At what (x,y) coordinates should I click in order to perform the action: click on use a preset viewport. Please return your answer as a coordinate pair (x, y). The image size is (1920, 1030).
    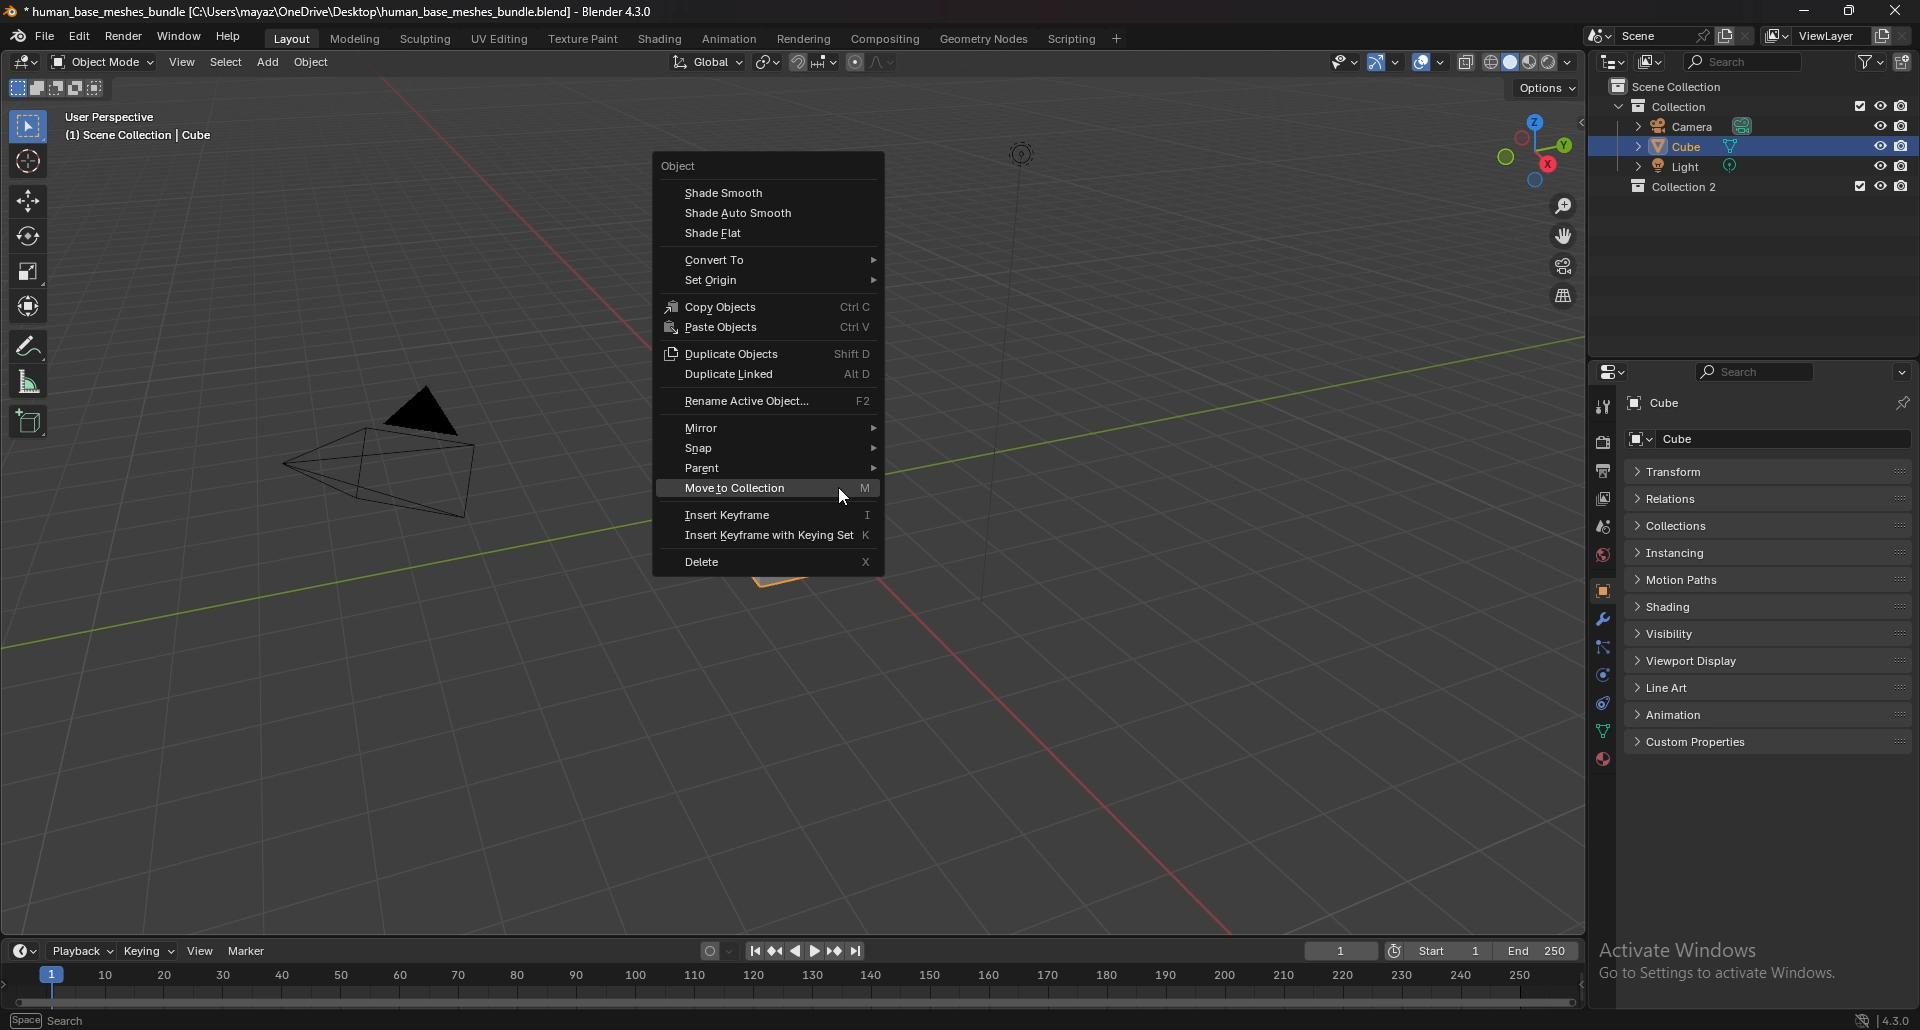
    Looking at the image, I should click on (1535, 148).